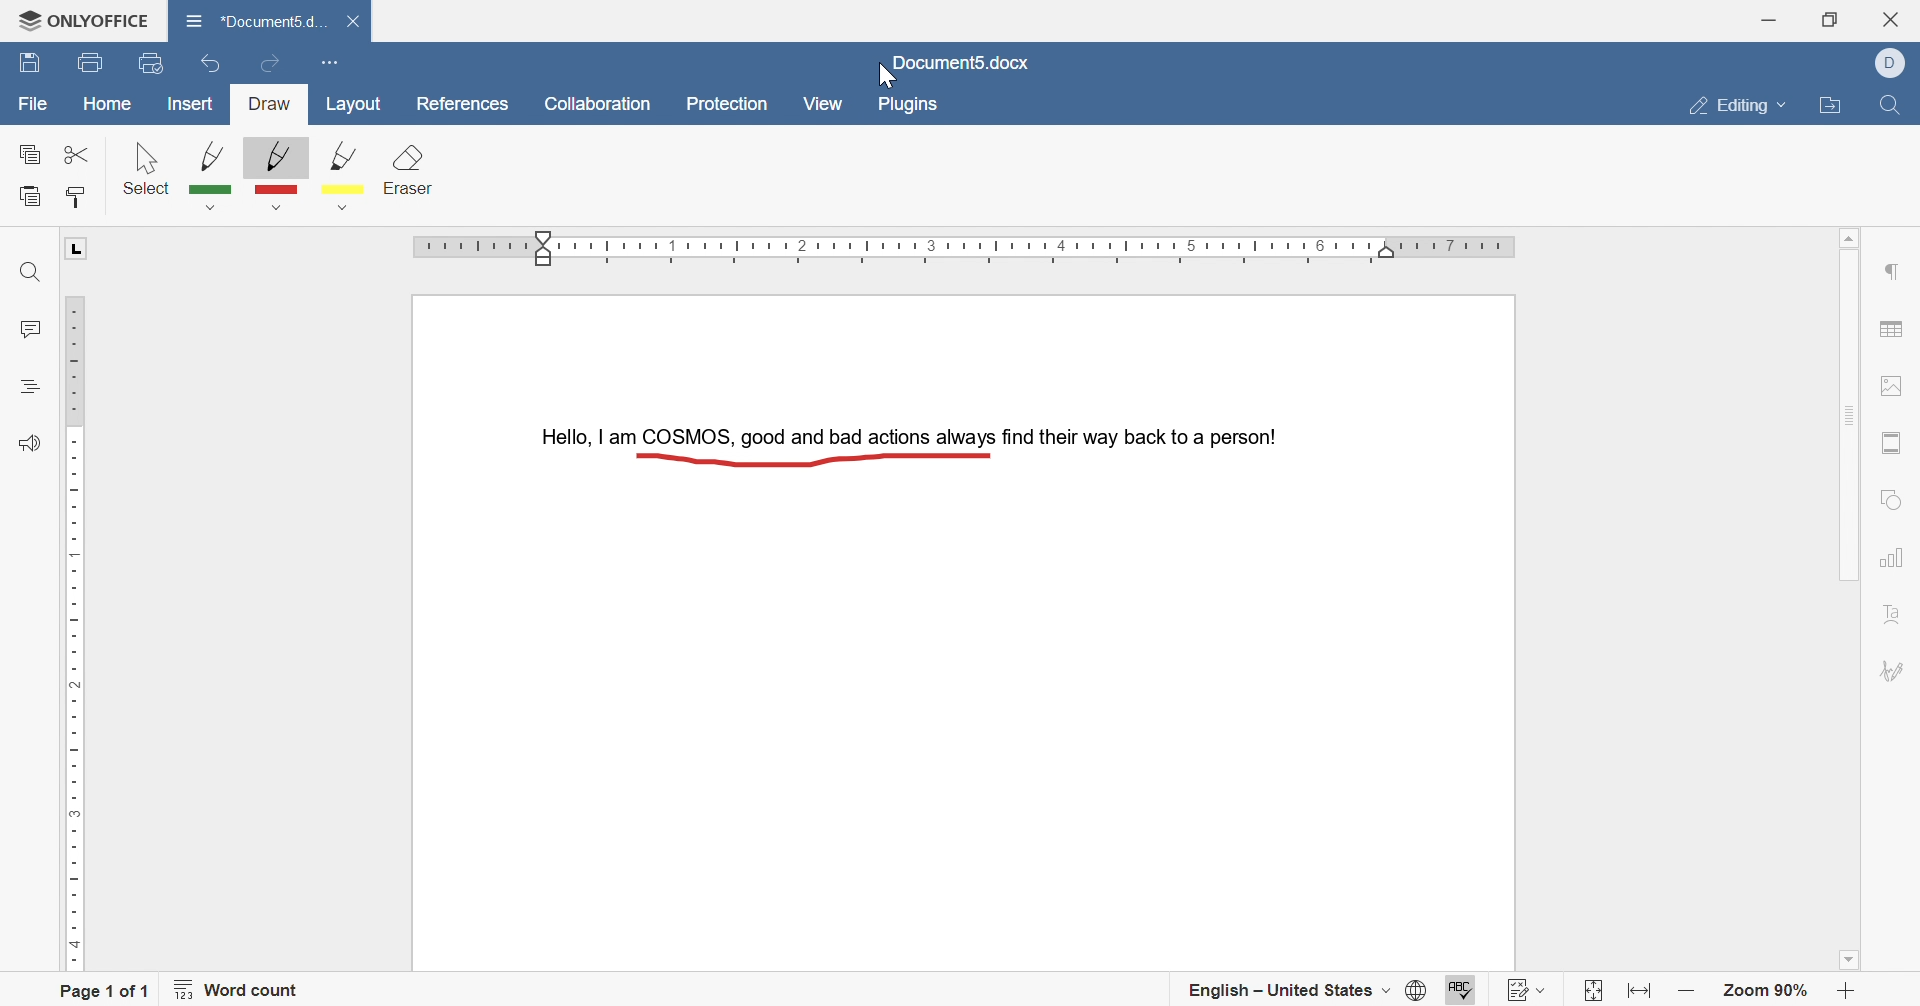  I want to click on draw, so click(271, 105).